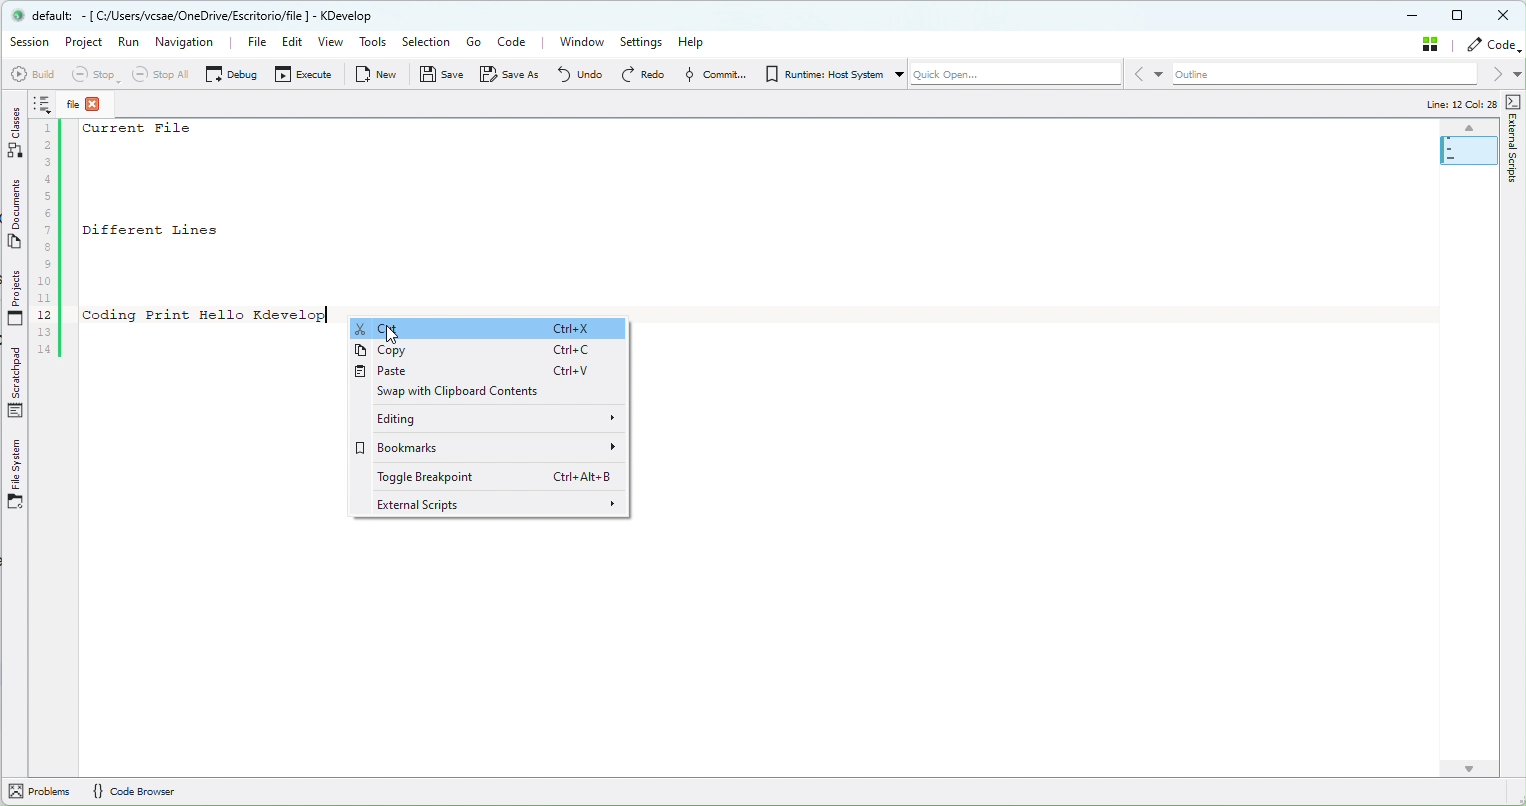 The width and height of the screenshot is (1526, 806). Describe the element at coordinates (518, 42) in the screenshot. I see `Code` at that location.